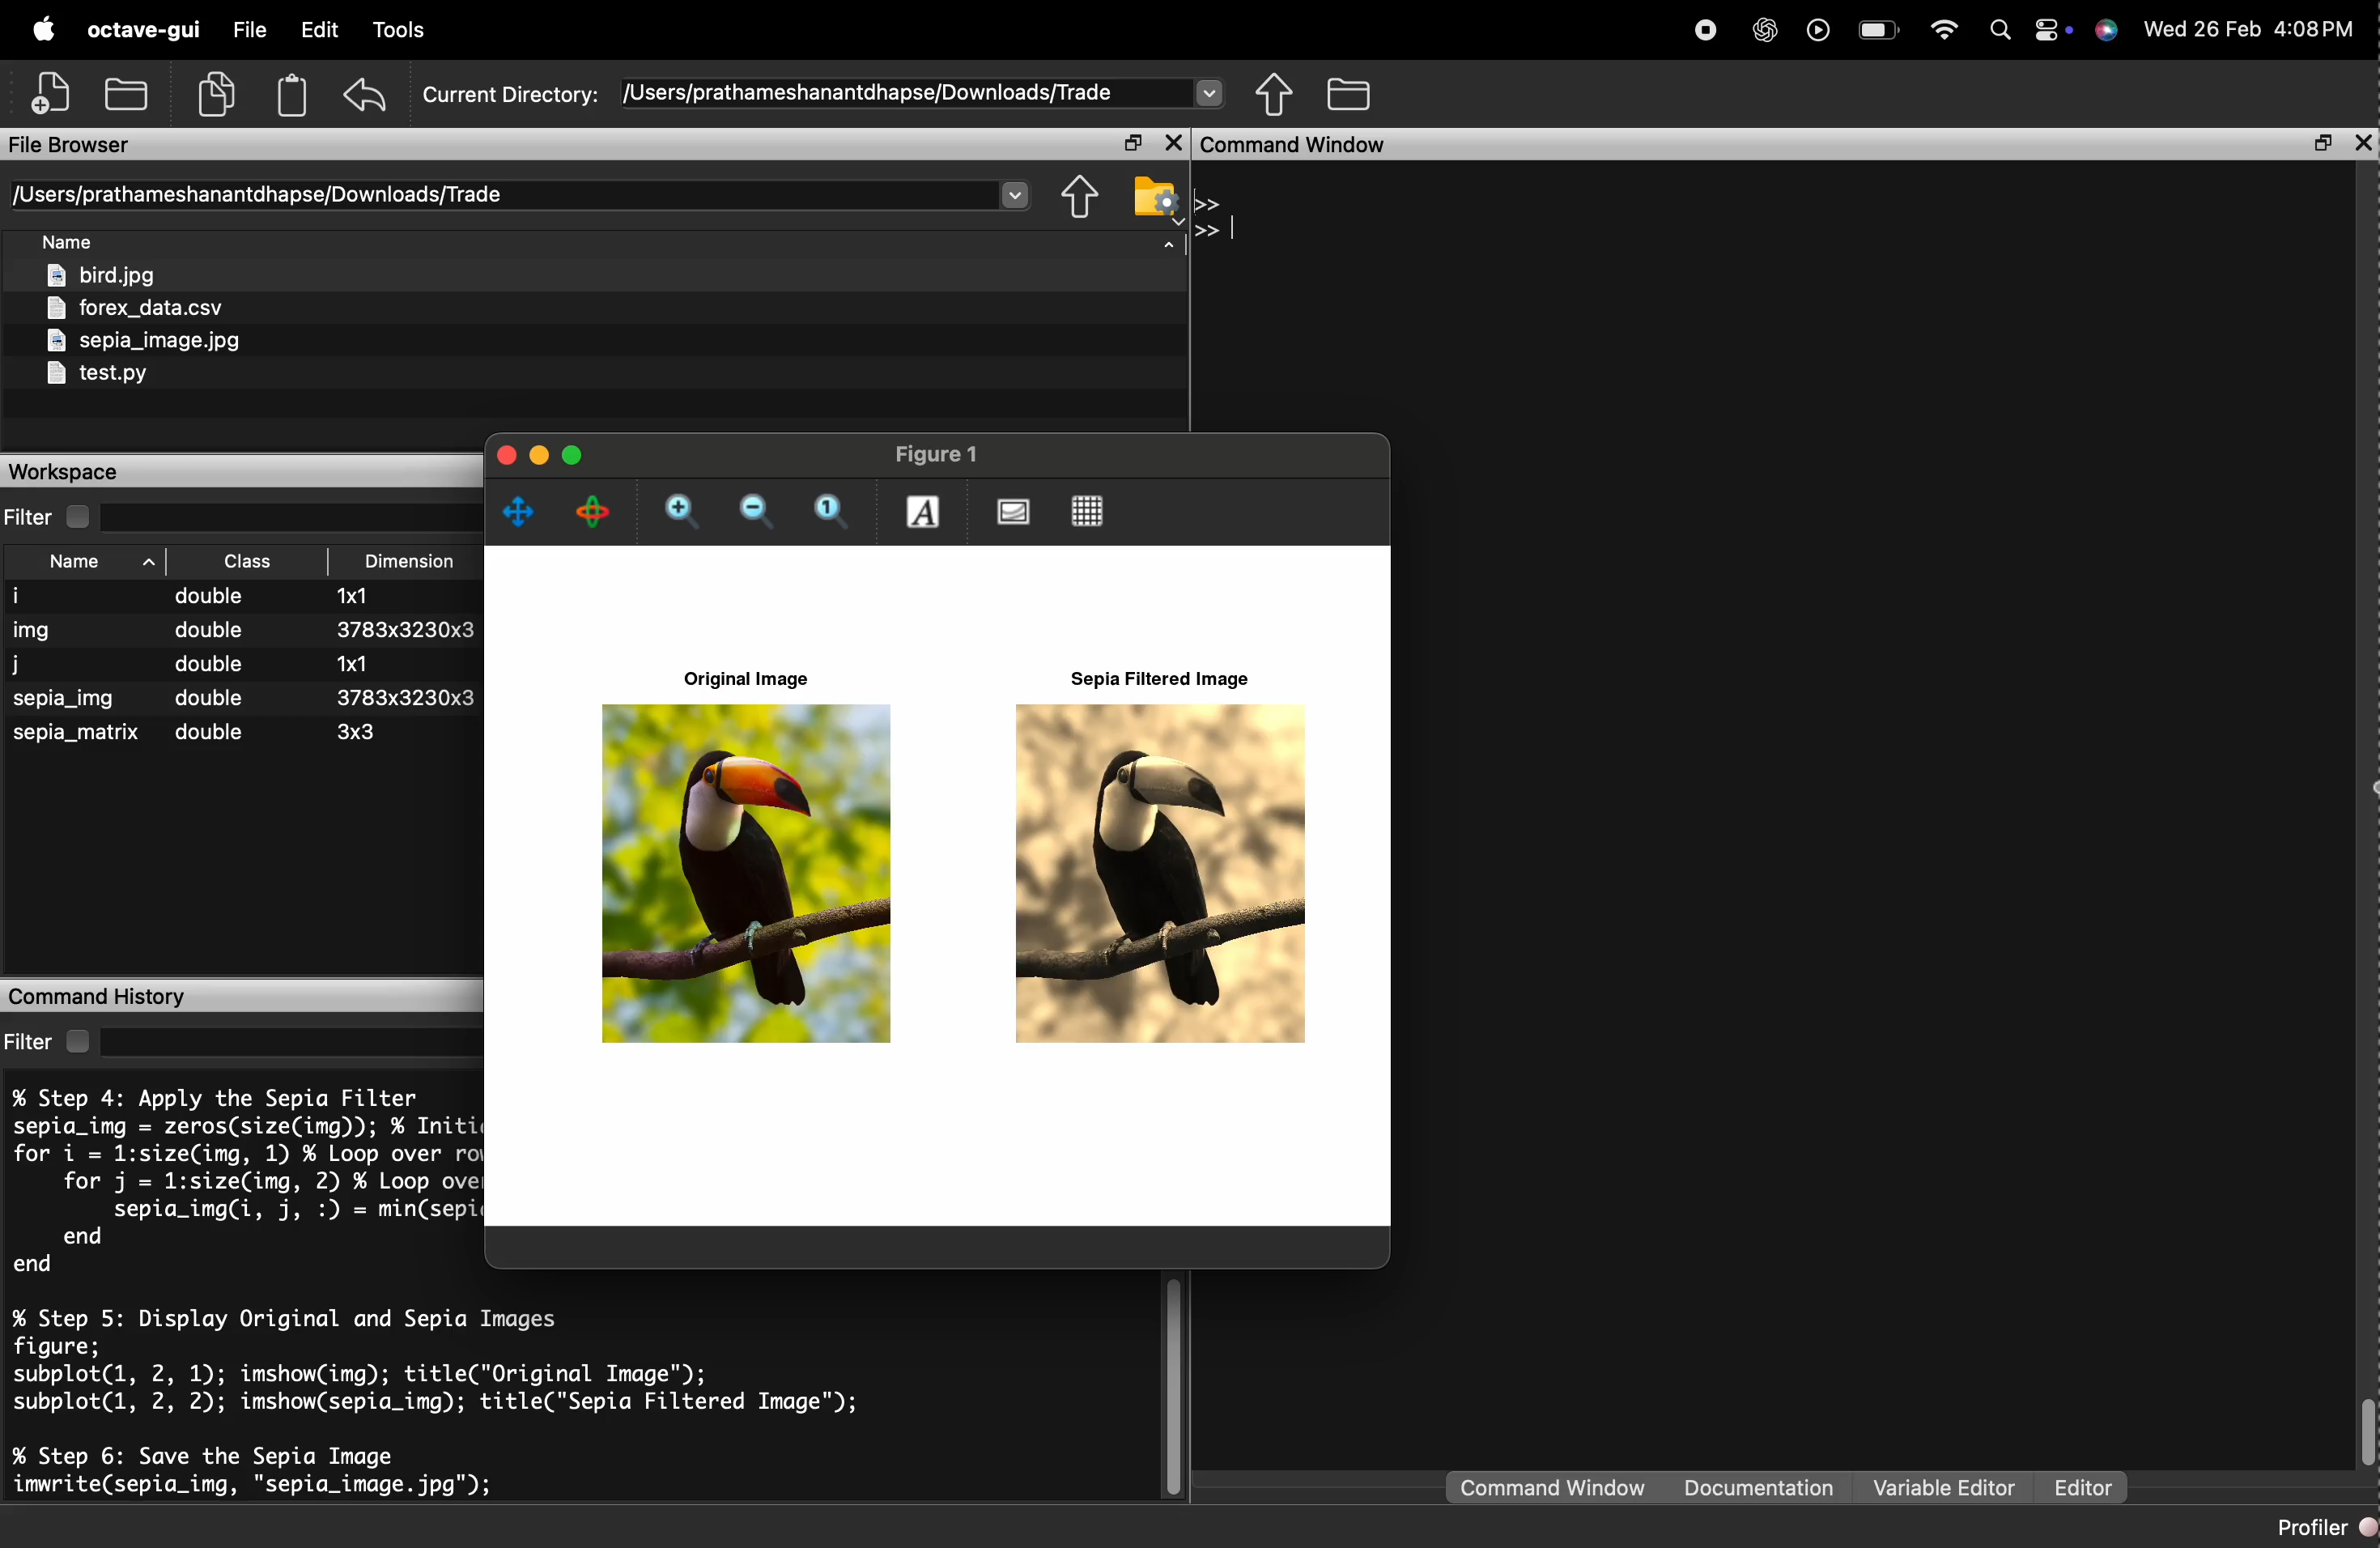 This screenshot has height=1548, width=2380. I want to click on pan, so click(518, 511).